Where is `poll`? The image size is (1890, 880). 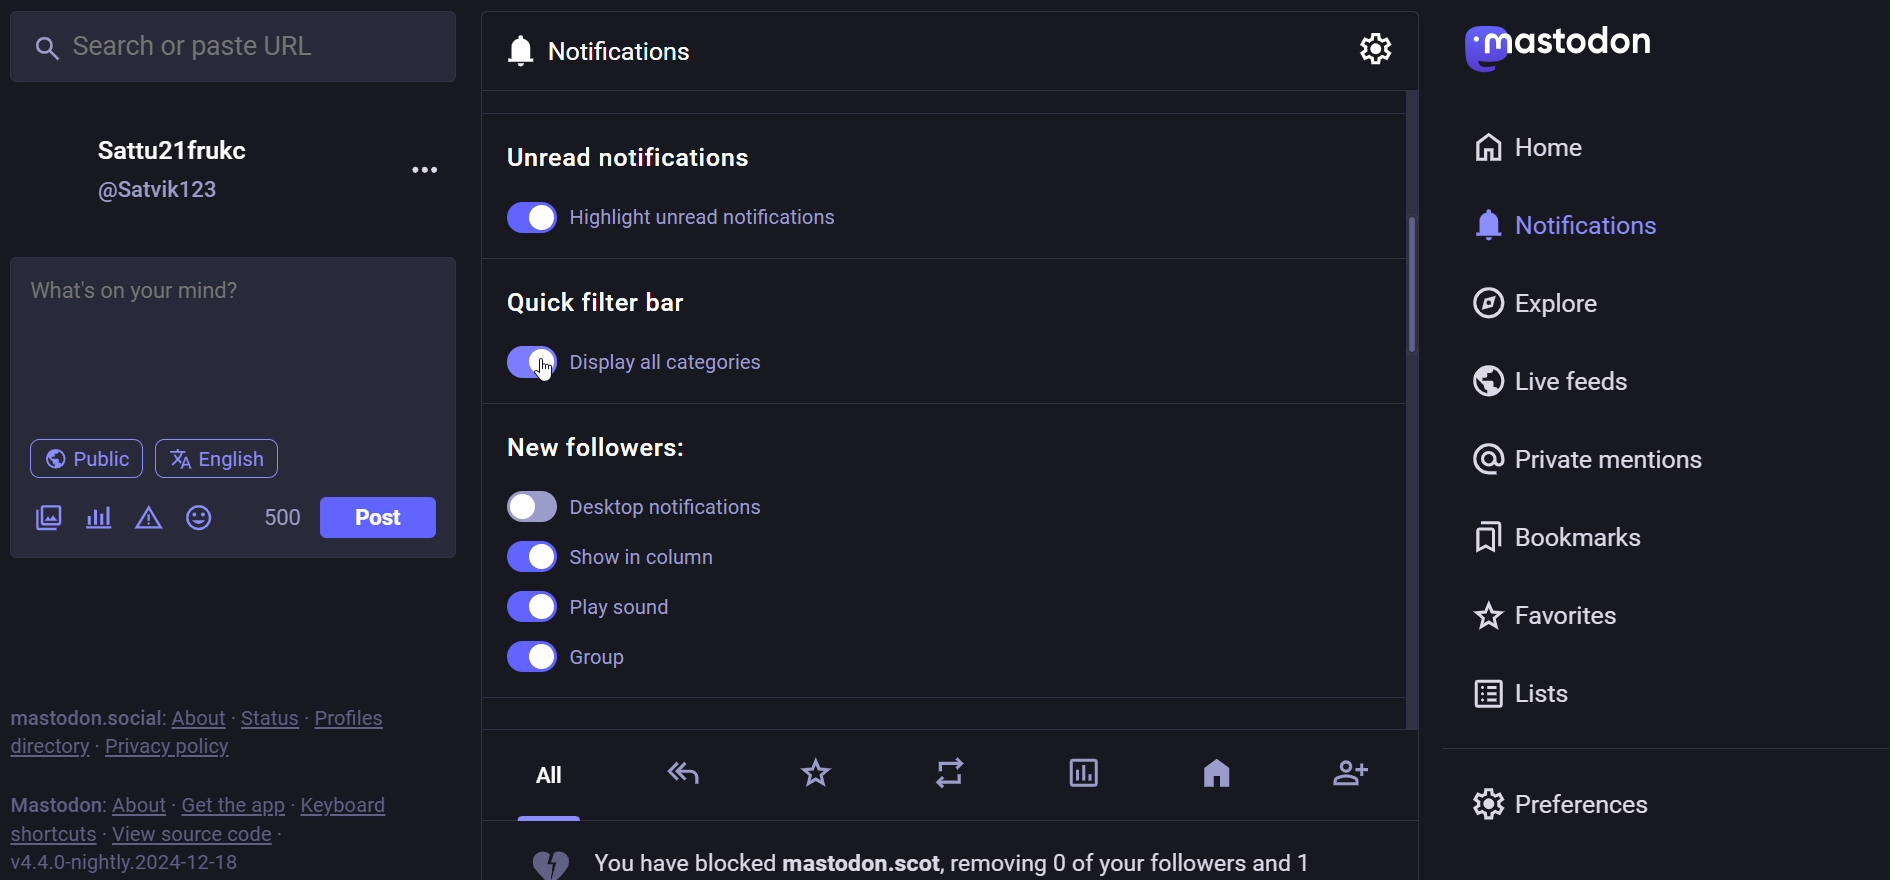
poll is located at coordinates (97, 519).